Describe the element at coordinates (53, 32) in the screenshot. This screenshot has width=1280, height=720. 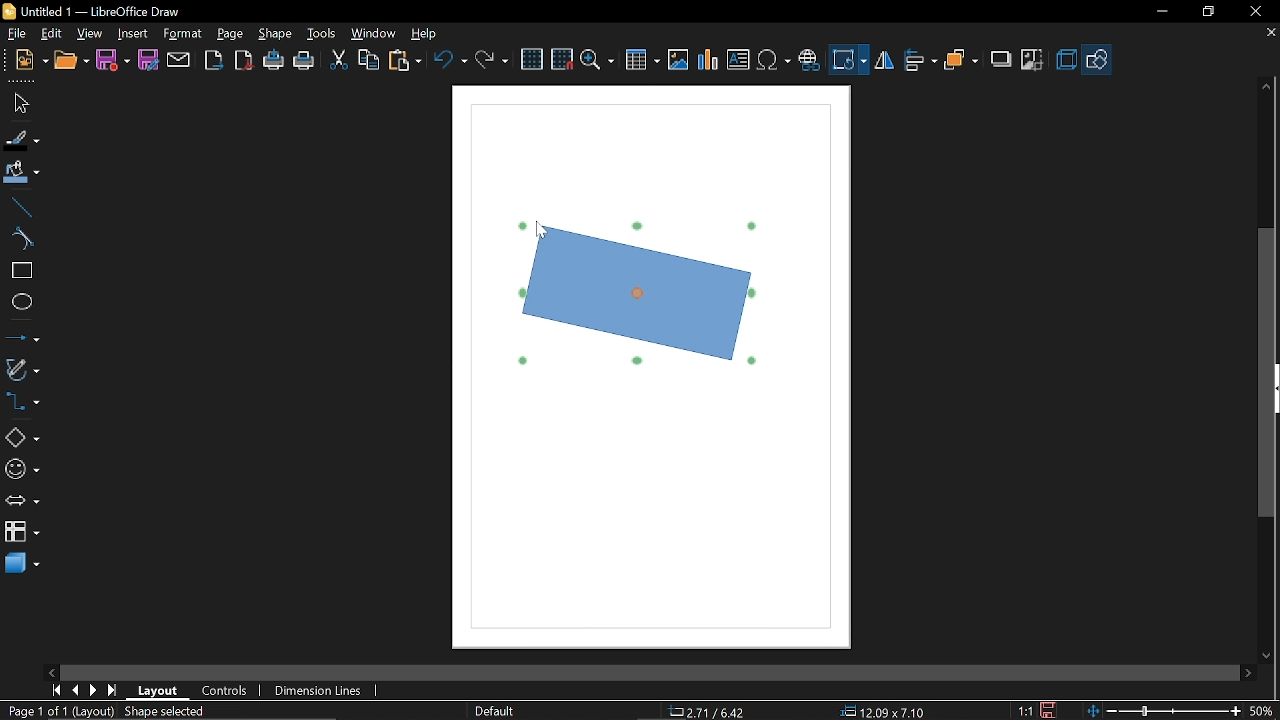
I see `Edit` at that location.